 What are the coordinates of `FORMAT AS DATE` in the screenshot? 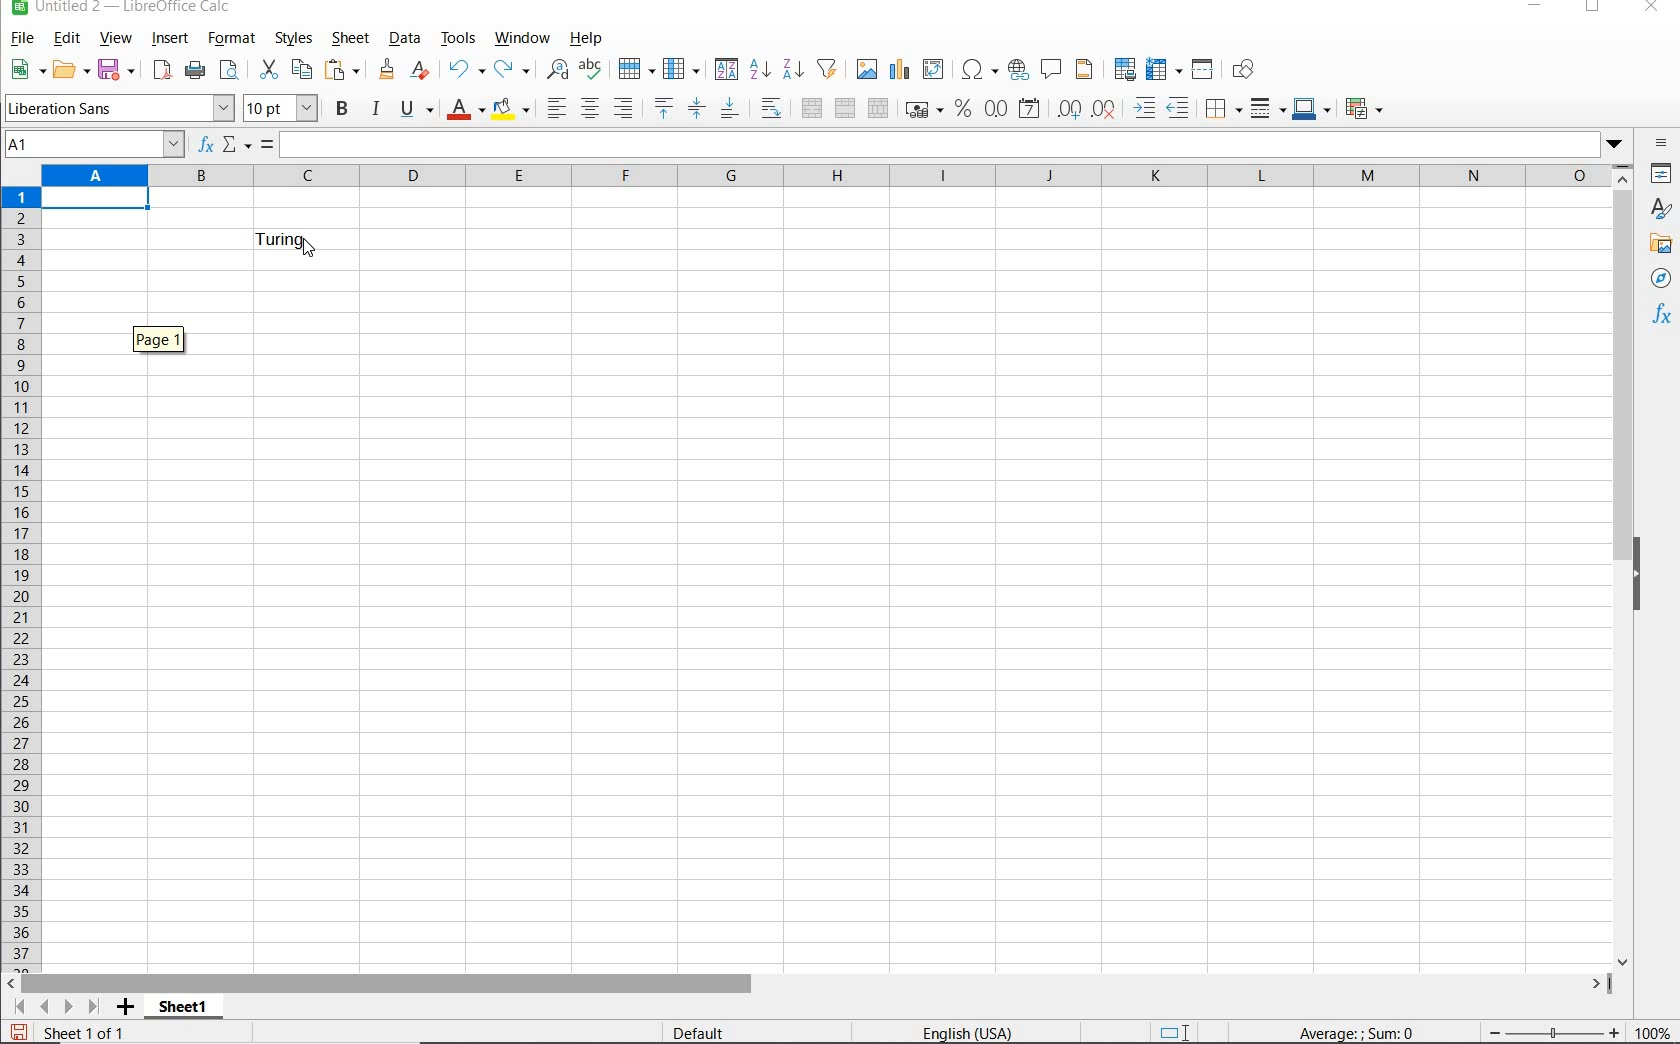 It's located at (1030, 107).